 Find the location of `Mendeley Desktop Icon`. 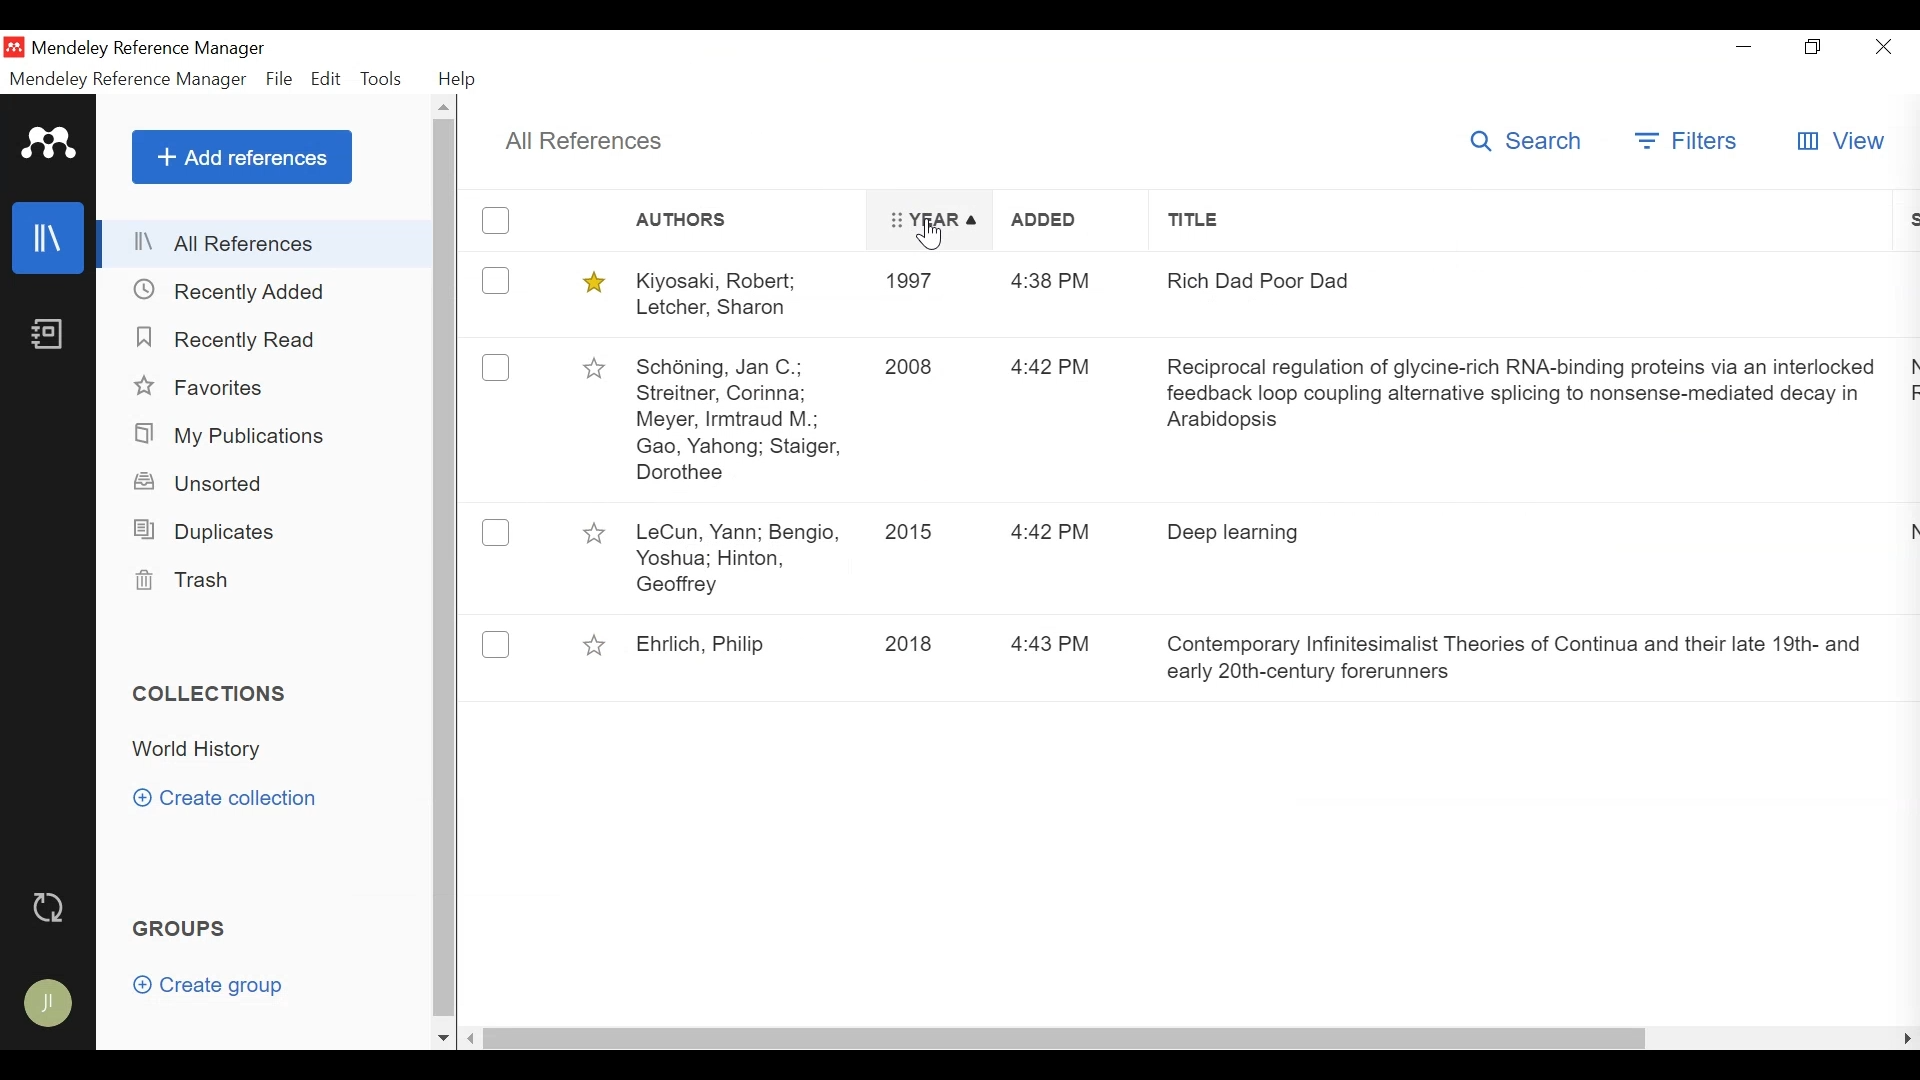

Mendeley Desktop Icon is located at coordinates (12, 46).